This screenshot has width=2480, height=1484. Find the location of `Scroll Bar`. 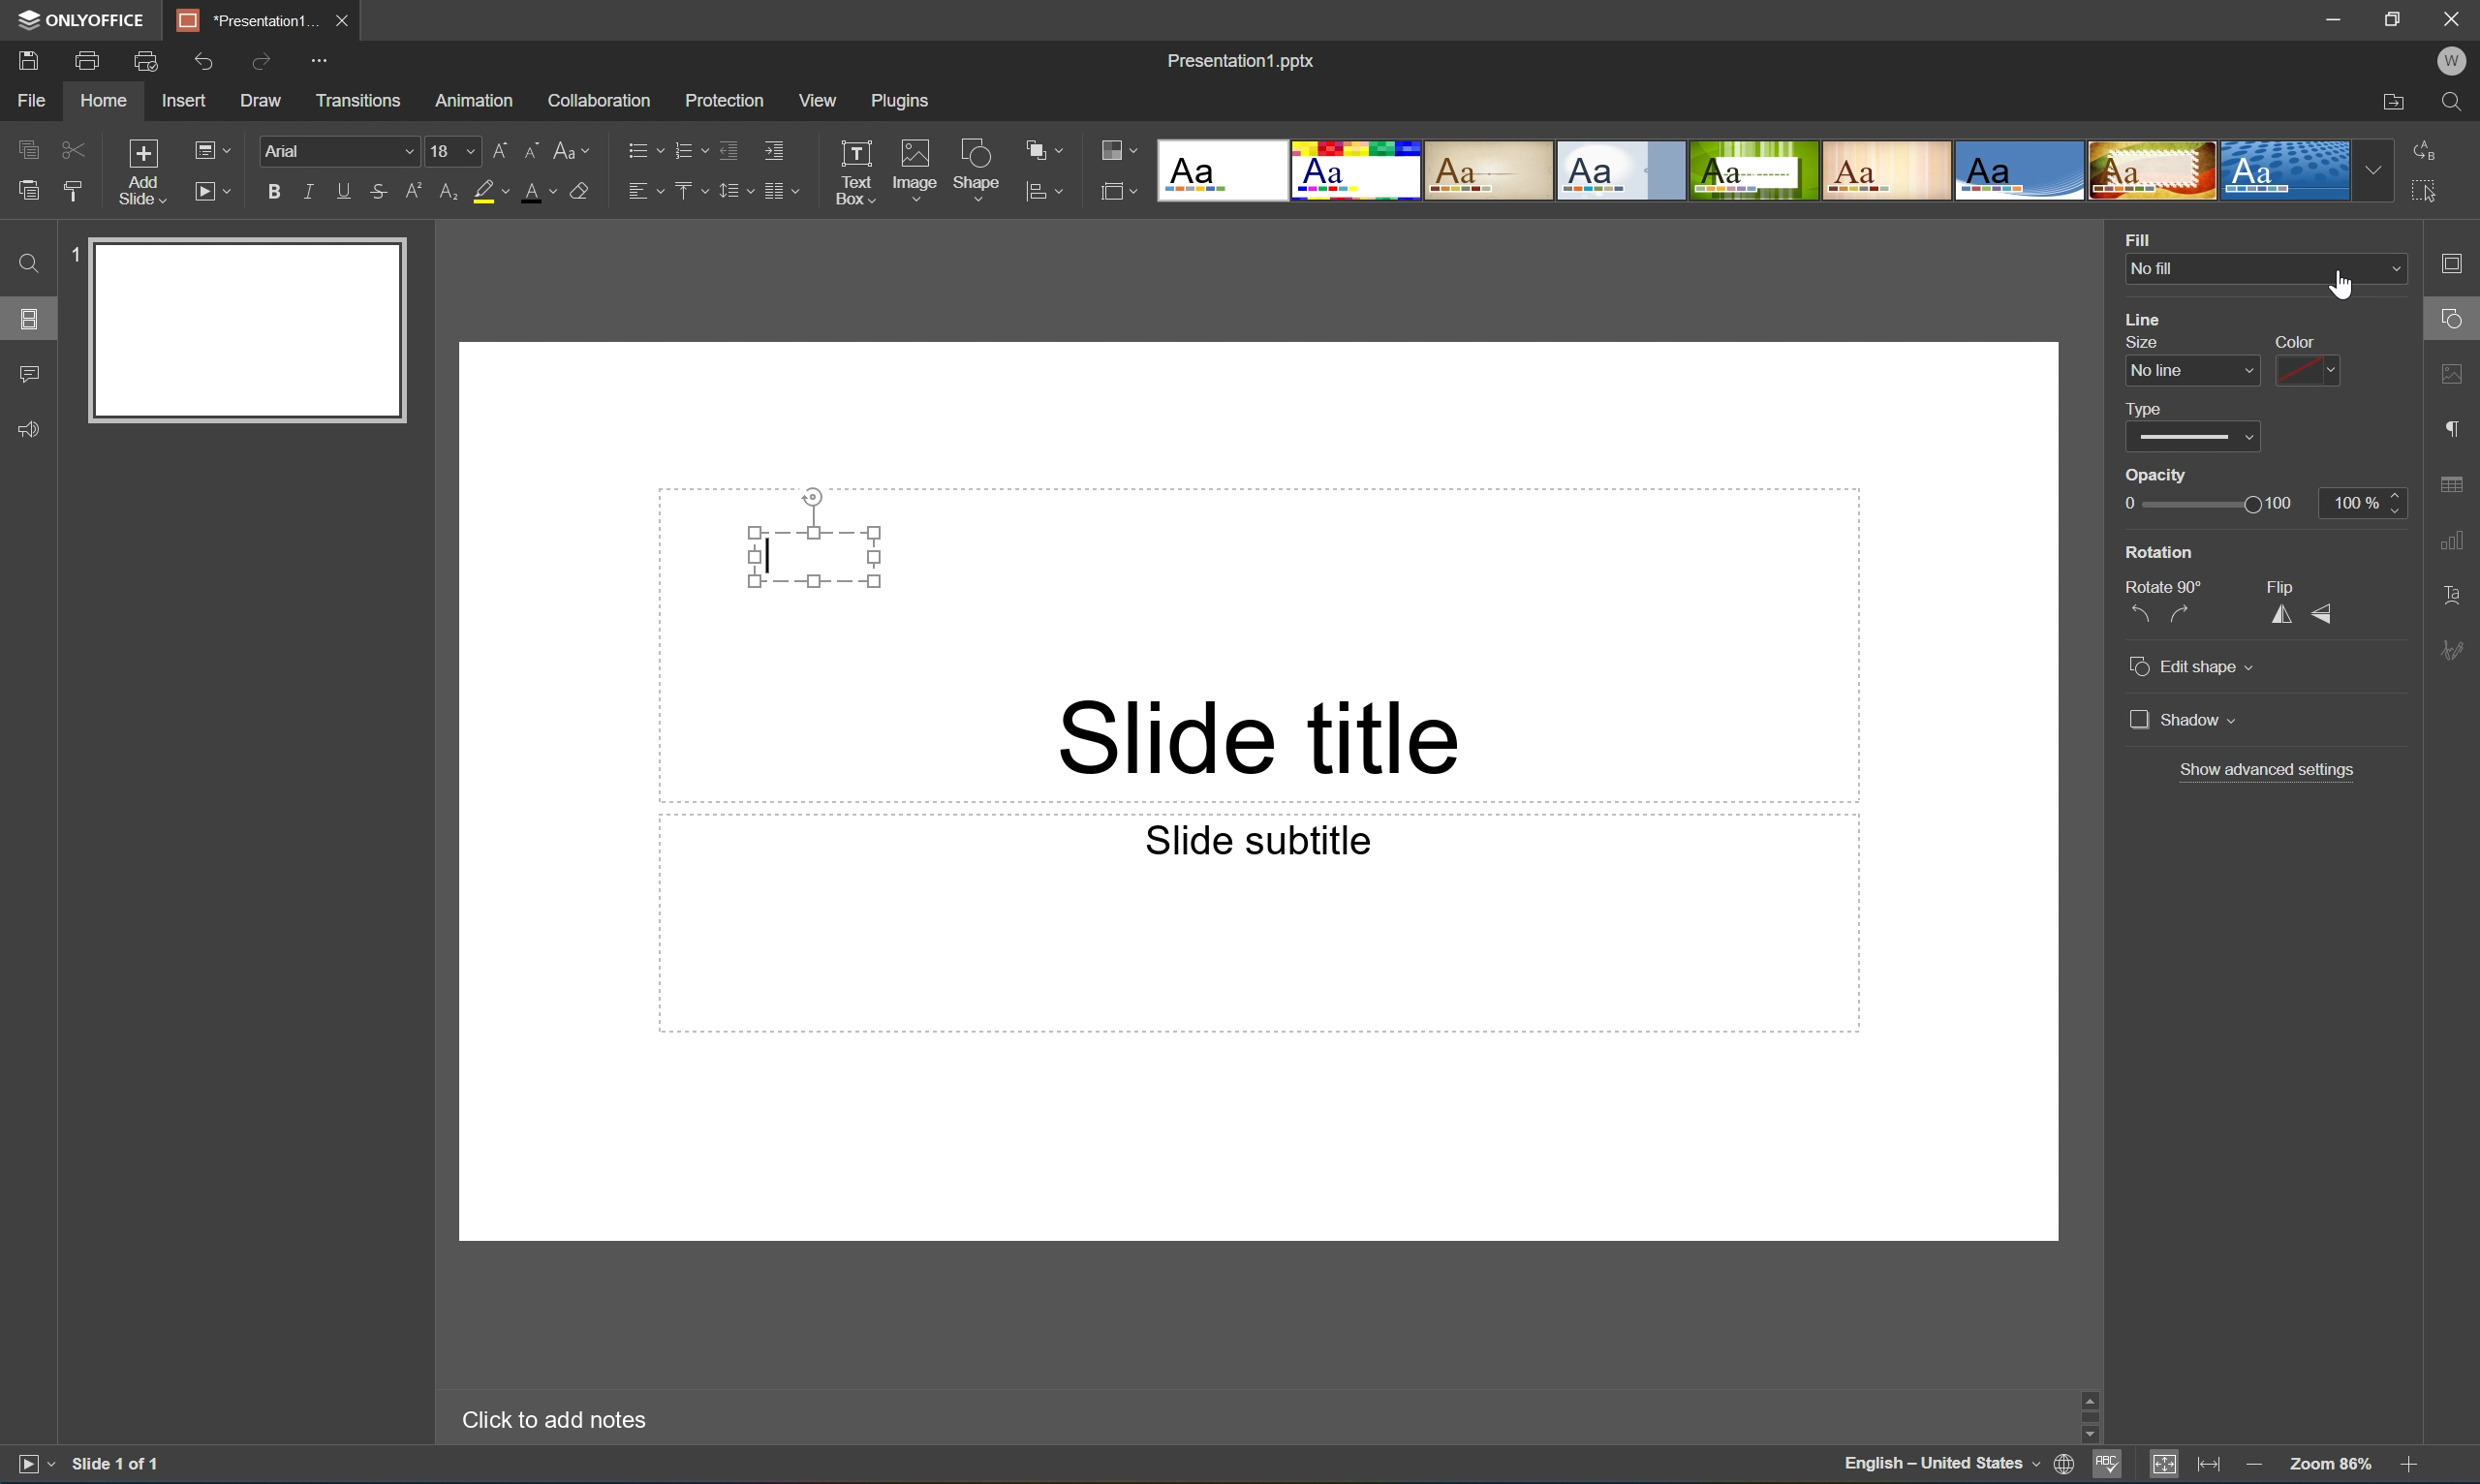

Scroll Bar is located at coordinates (2404, 1412).